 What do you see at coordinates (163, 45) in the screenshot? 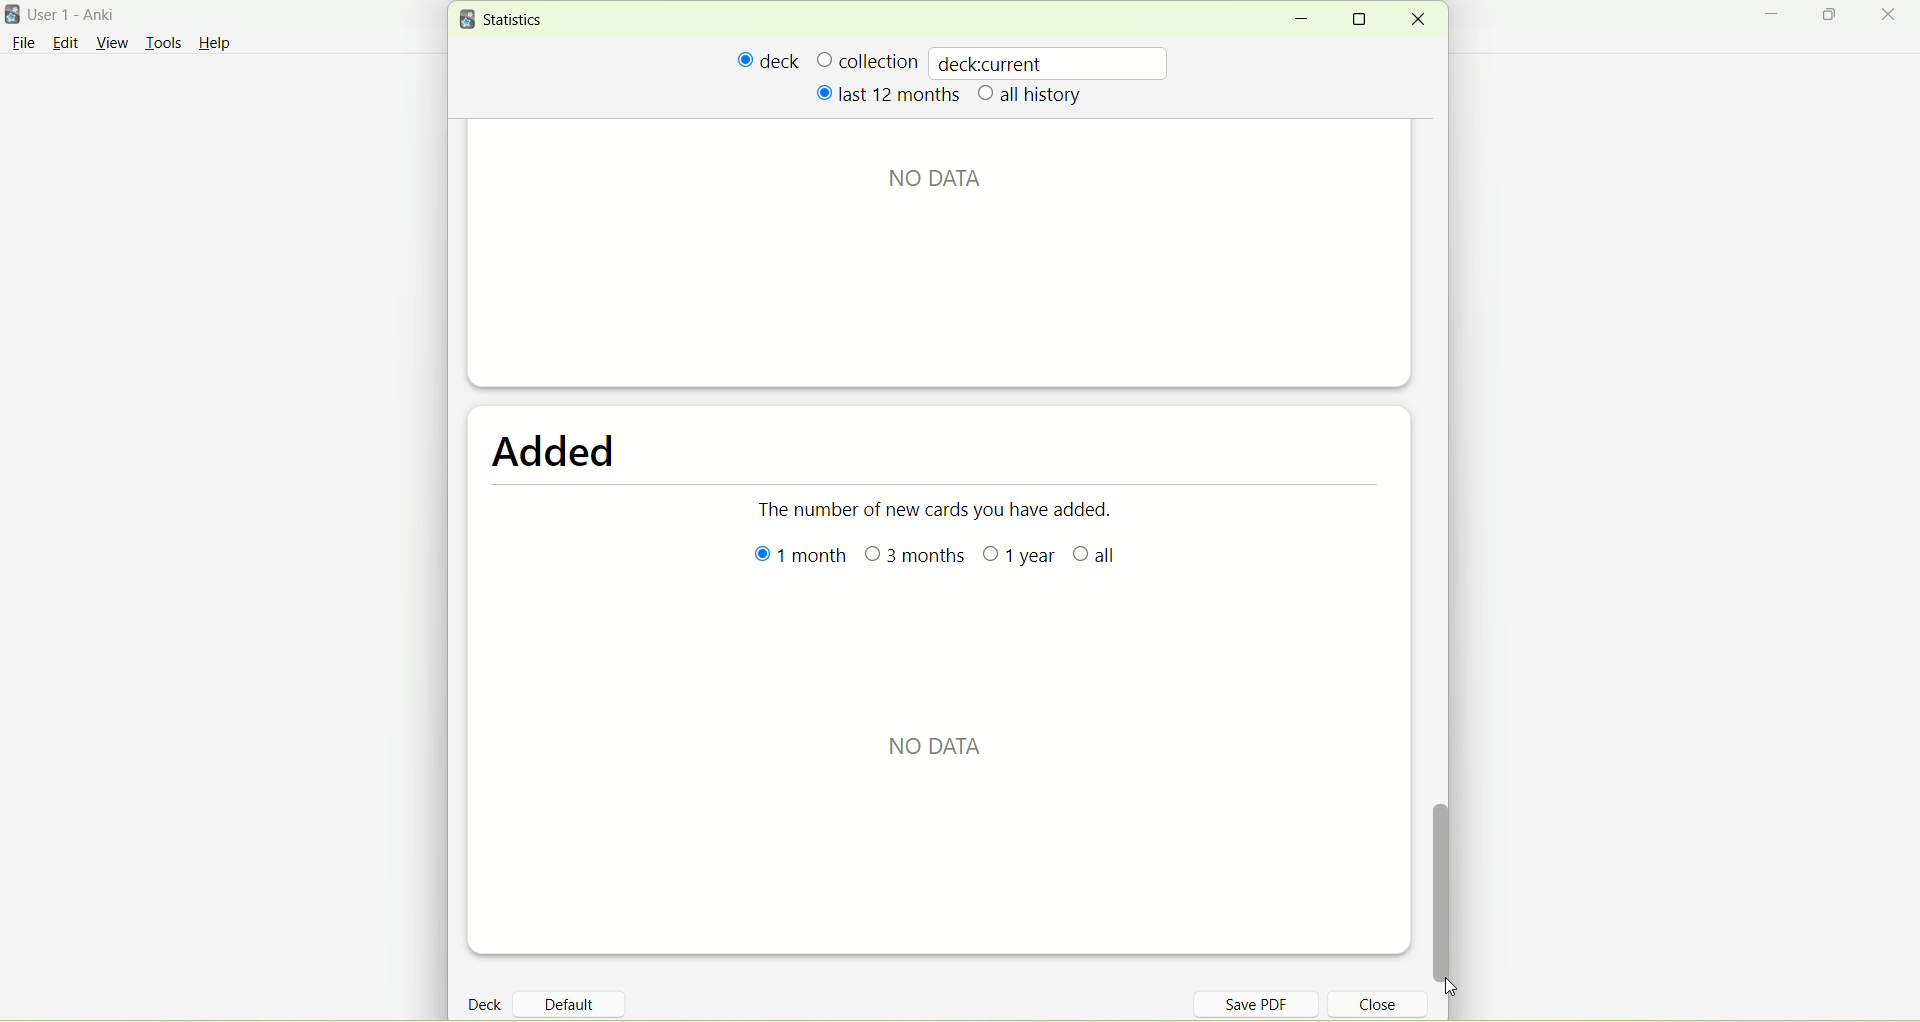
I see `tools` at bounding box center [163, 45].